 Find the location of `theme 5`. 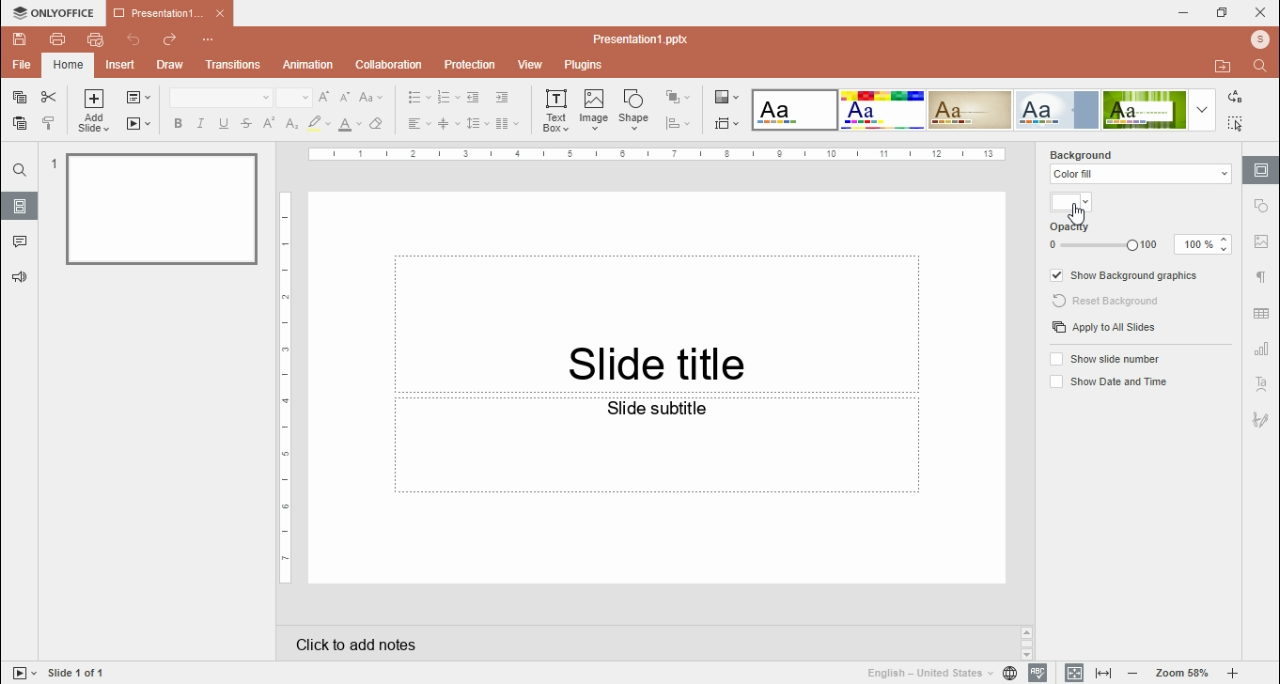

theme 5 is located at coordinates (1145, 111).